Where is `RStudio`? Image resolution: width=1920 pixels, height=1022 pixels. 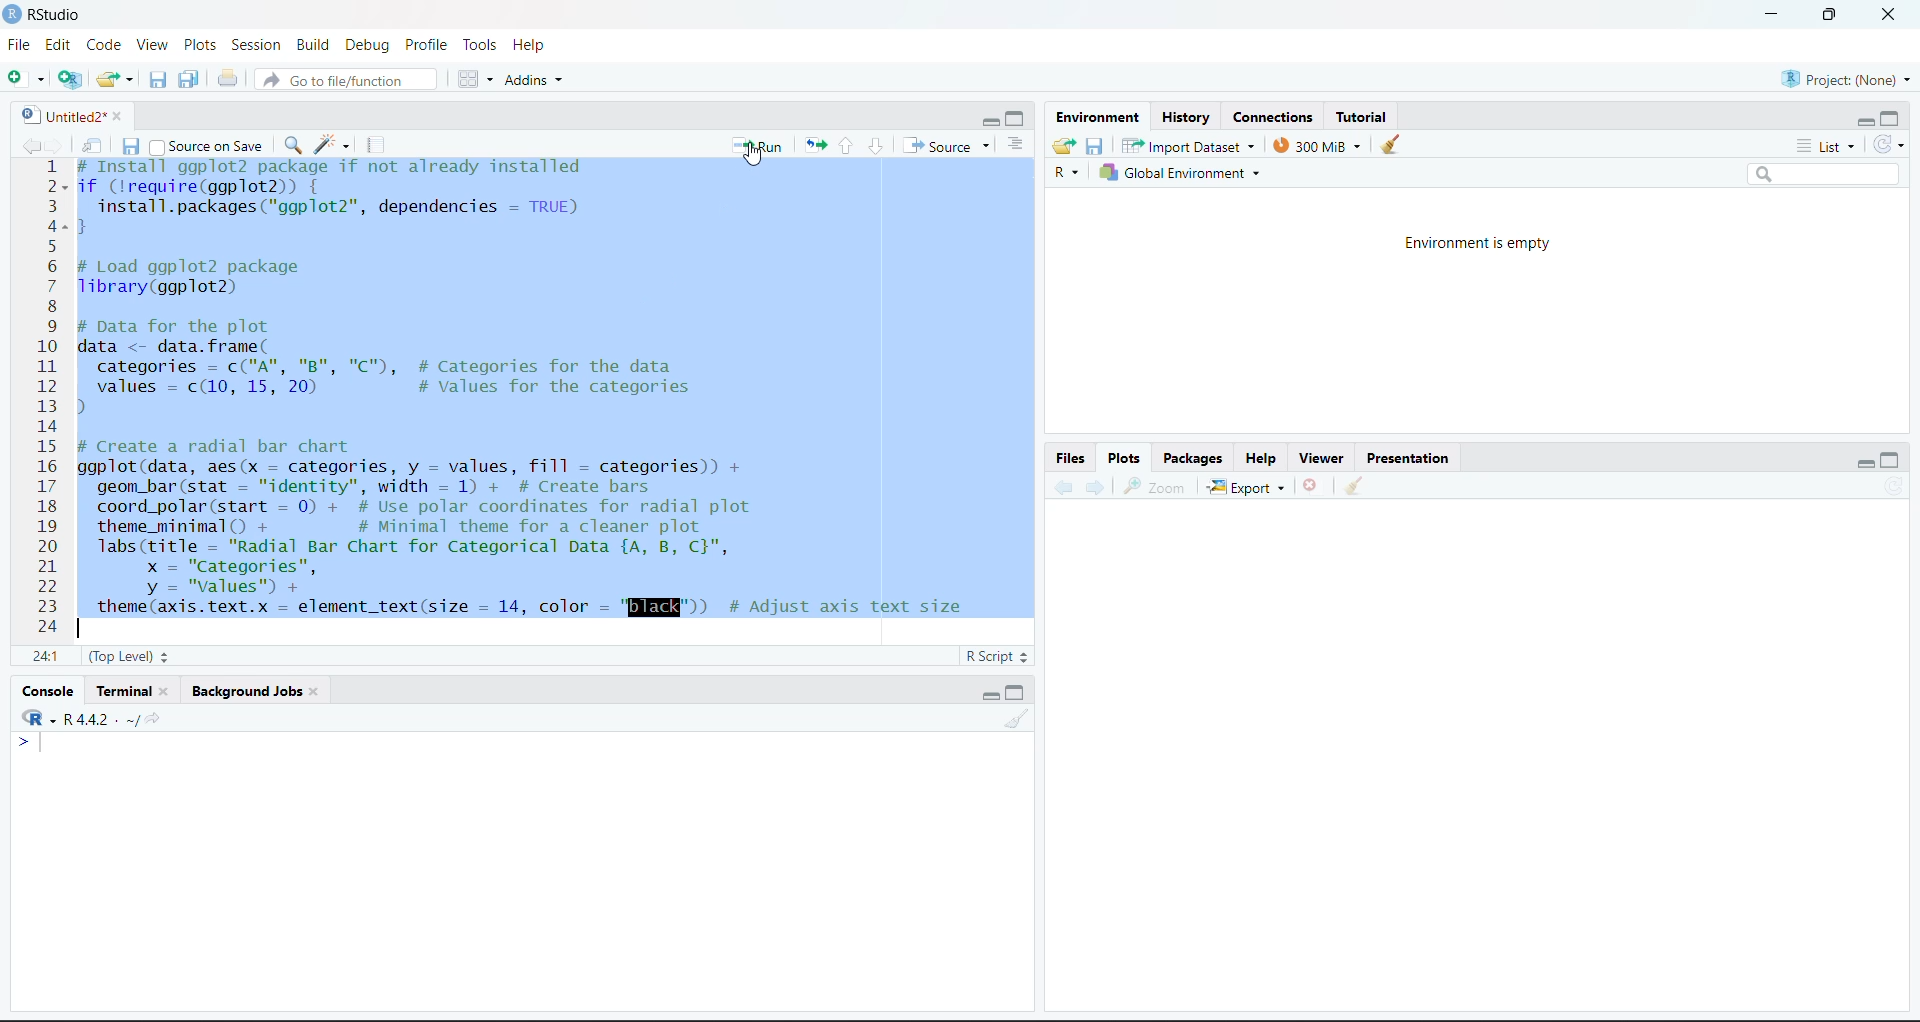
RStudio is located at coordinates (51, 14).